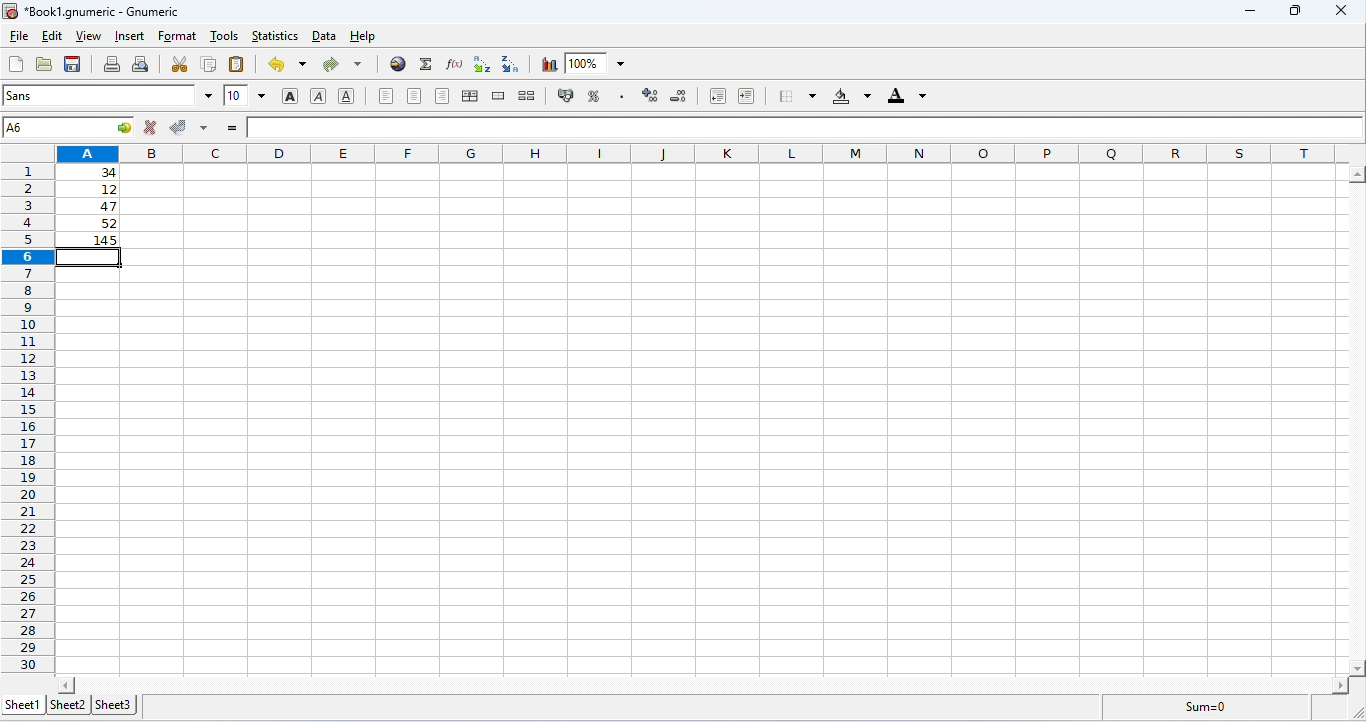 This screenshot has height=722, width=1366. I want to click on sheet2, so click(70, 705).